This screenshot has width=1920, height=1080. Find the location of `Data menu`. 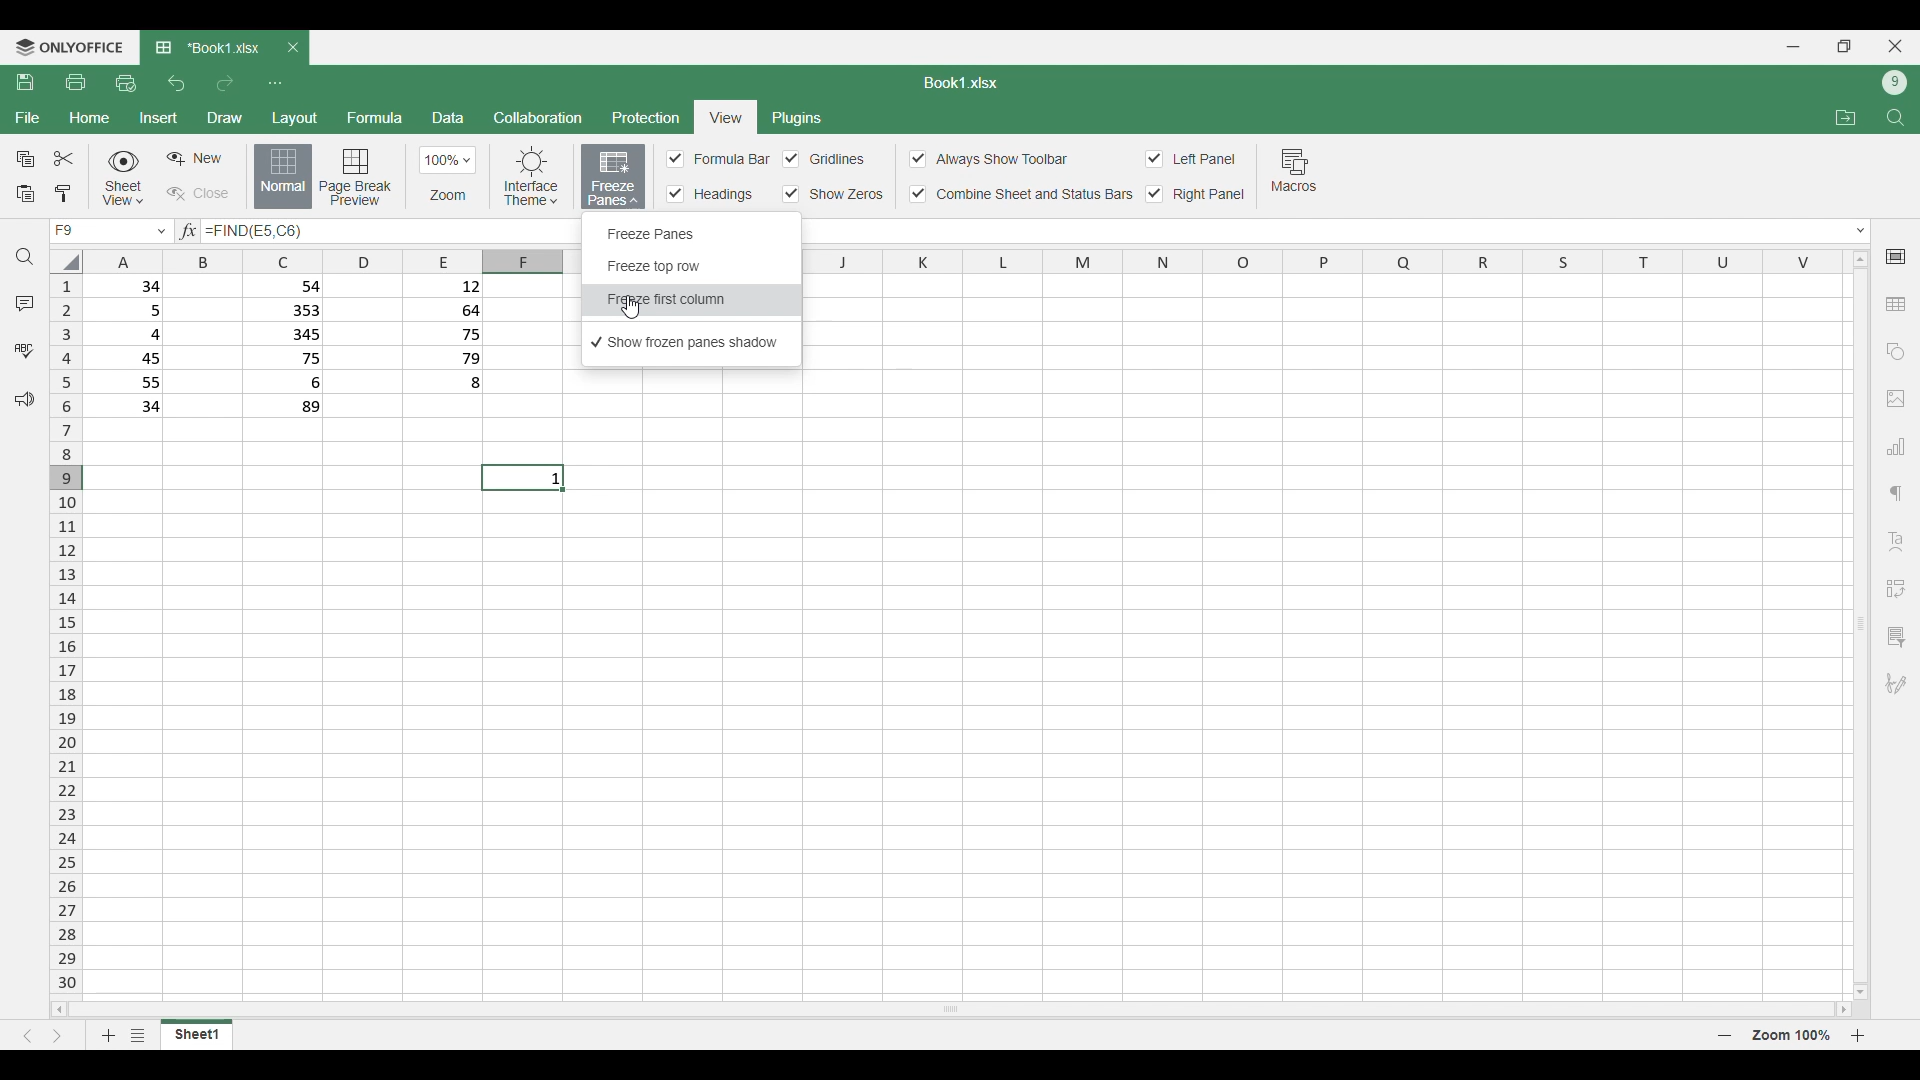

Data menu is located at coordinates (448, 117).